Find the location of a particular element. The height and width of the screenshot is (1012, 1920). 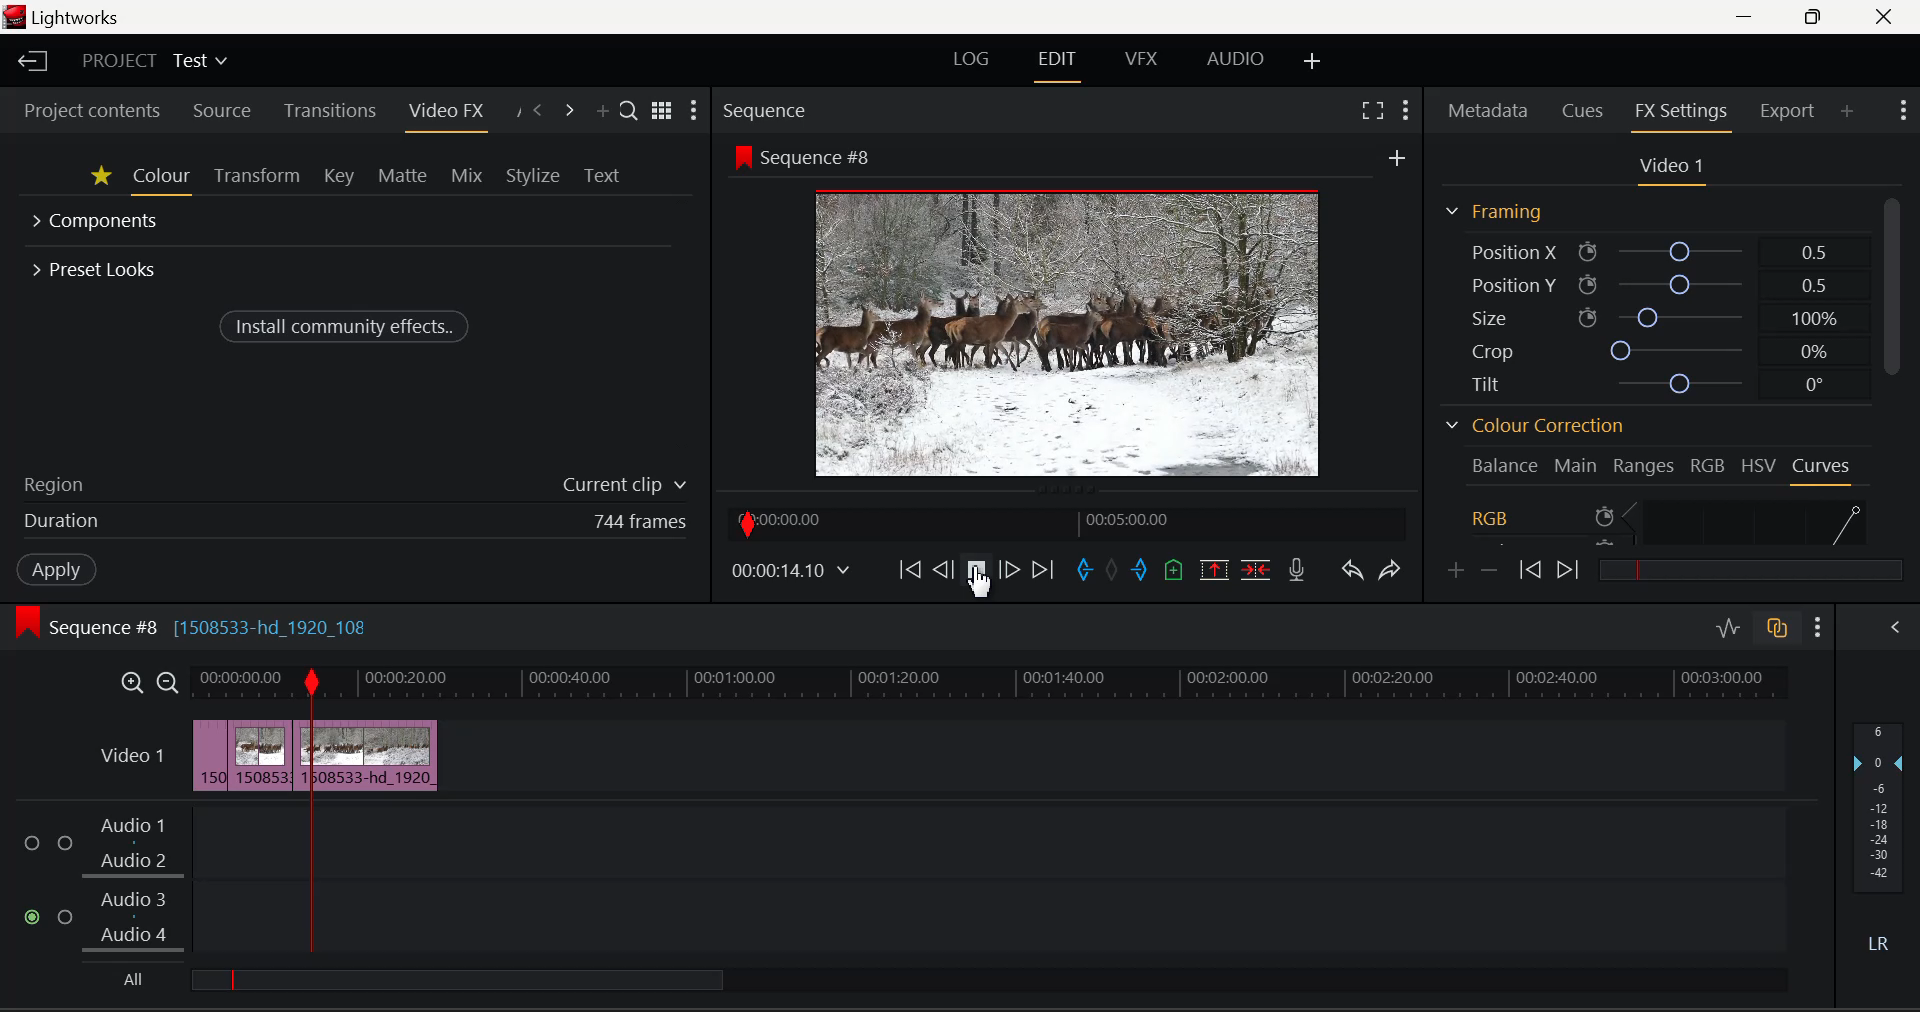

LOG Layout is located at coordinates (971, 60).